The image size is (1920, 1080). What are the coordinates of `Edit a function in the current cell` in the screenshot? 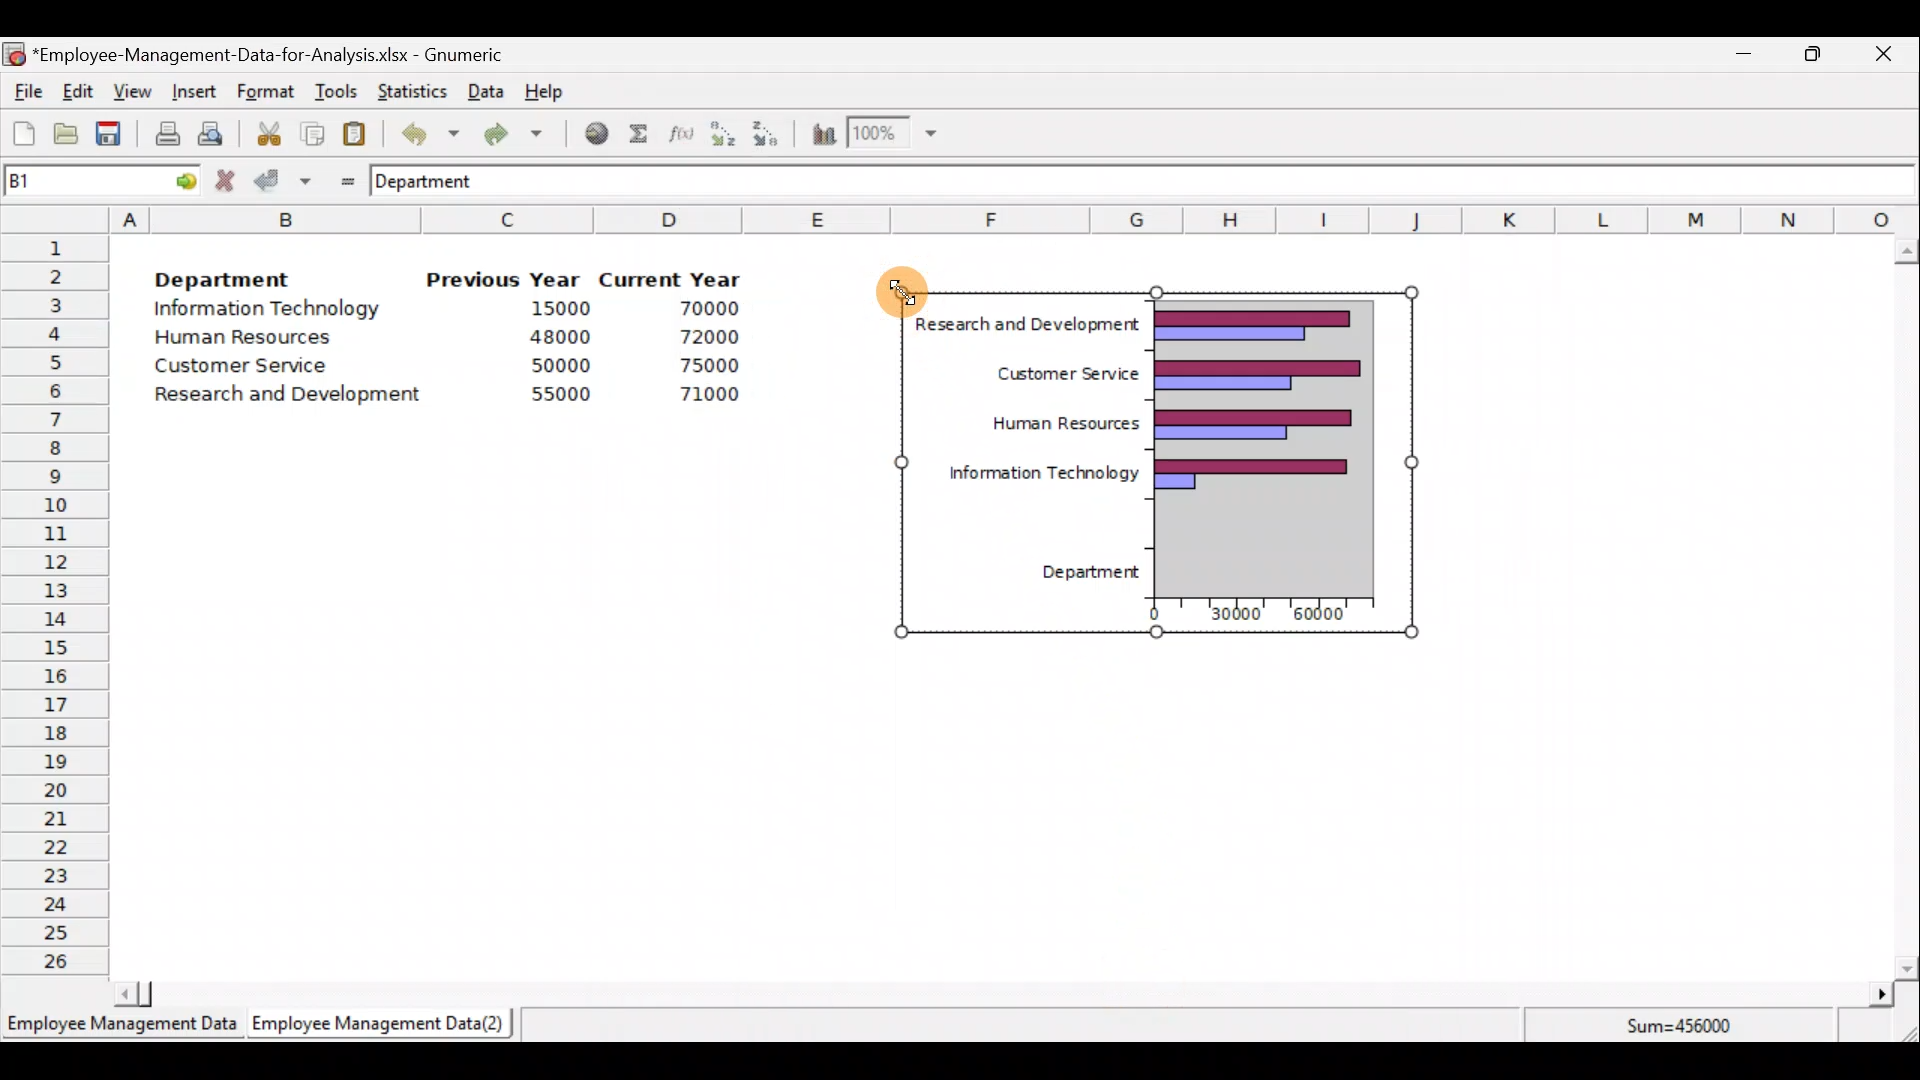 It's located at (680, 132).